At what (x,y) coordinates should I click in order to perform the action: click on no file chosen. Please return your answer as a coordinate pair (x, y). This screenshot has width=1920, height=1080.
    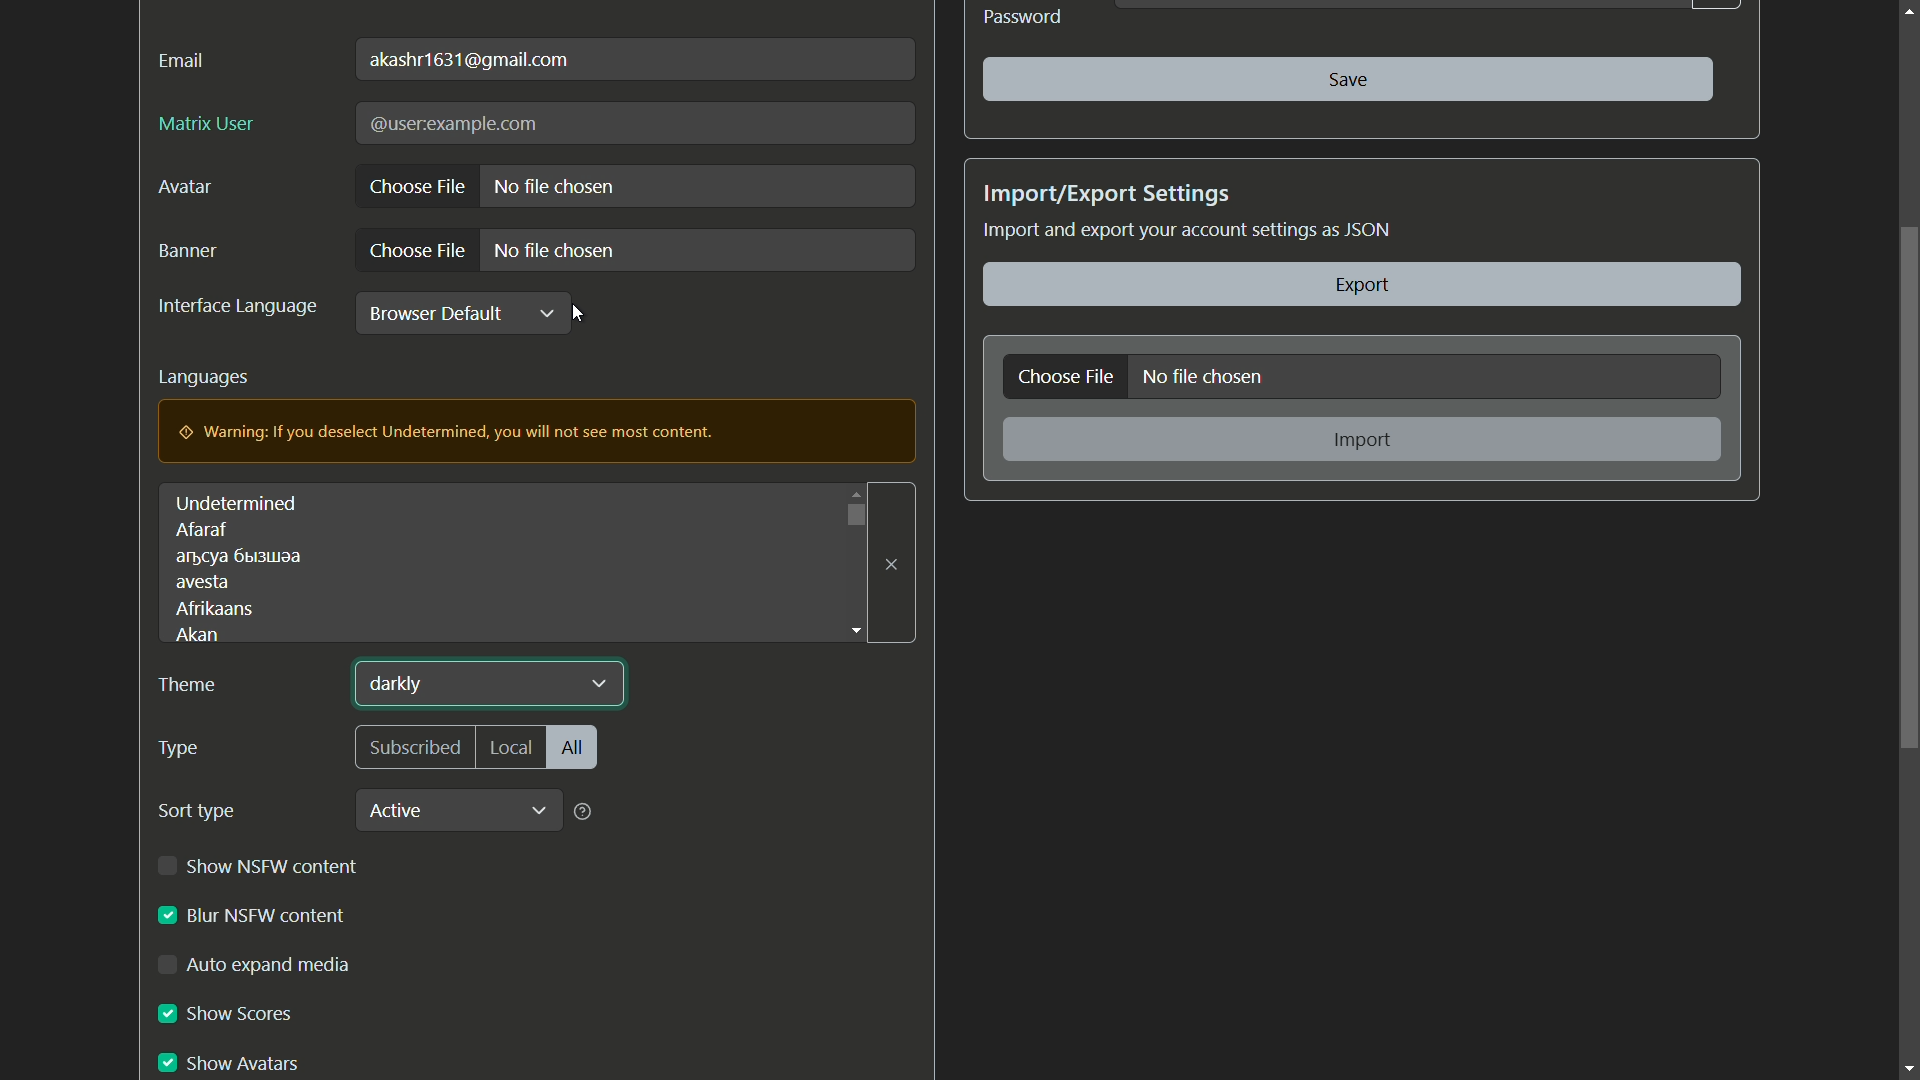
    Looking at the image, I should click on (1204, 379).